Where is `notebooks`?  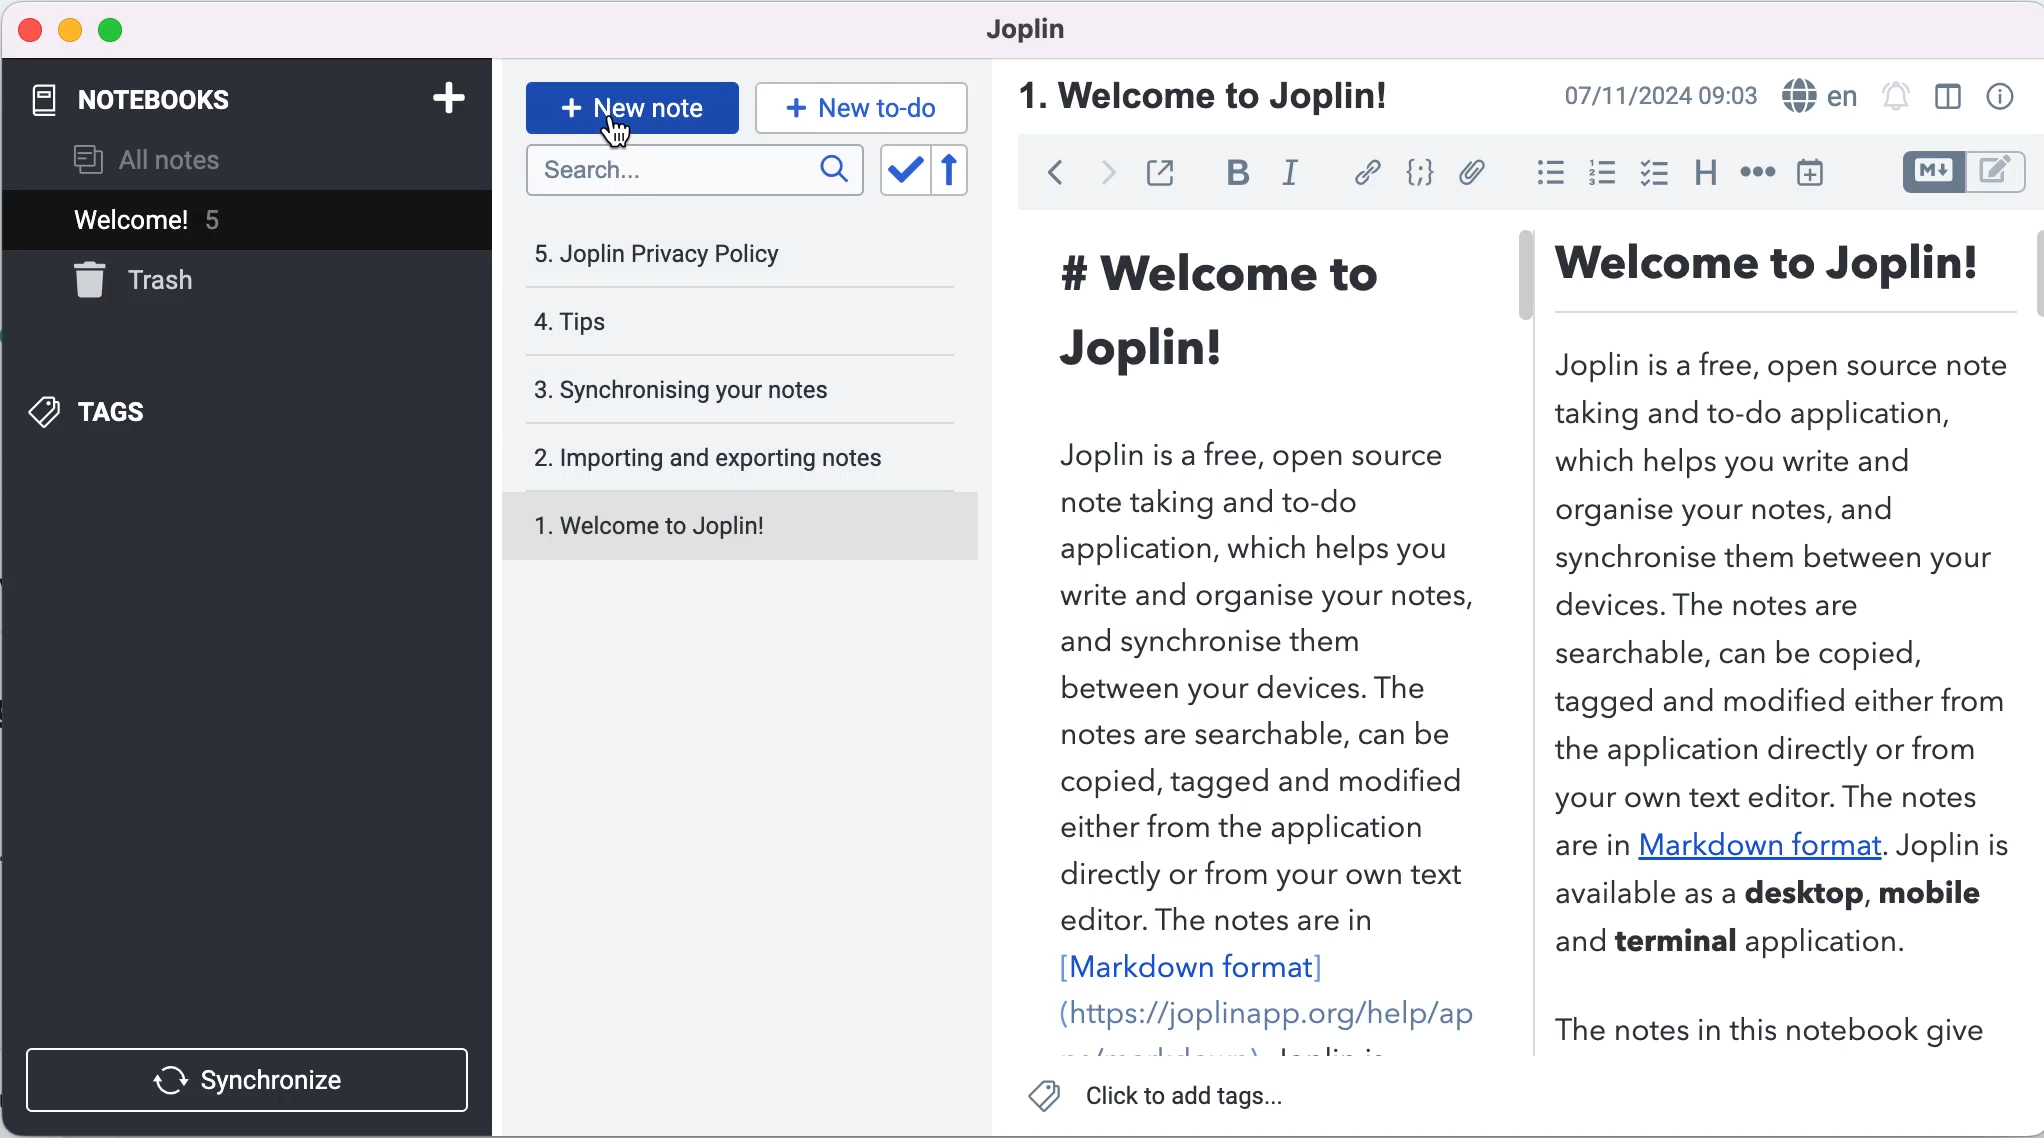 notebooks is located at coordinates (221, 100).